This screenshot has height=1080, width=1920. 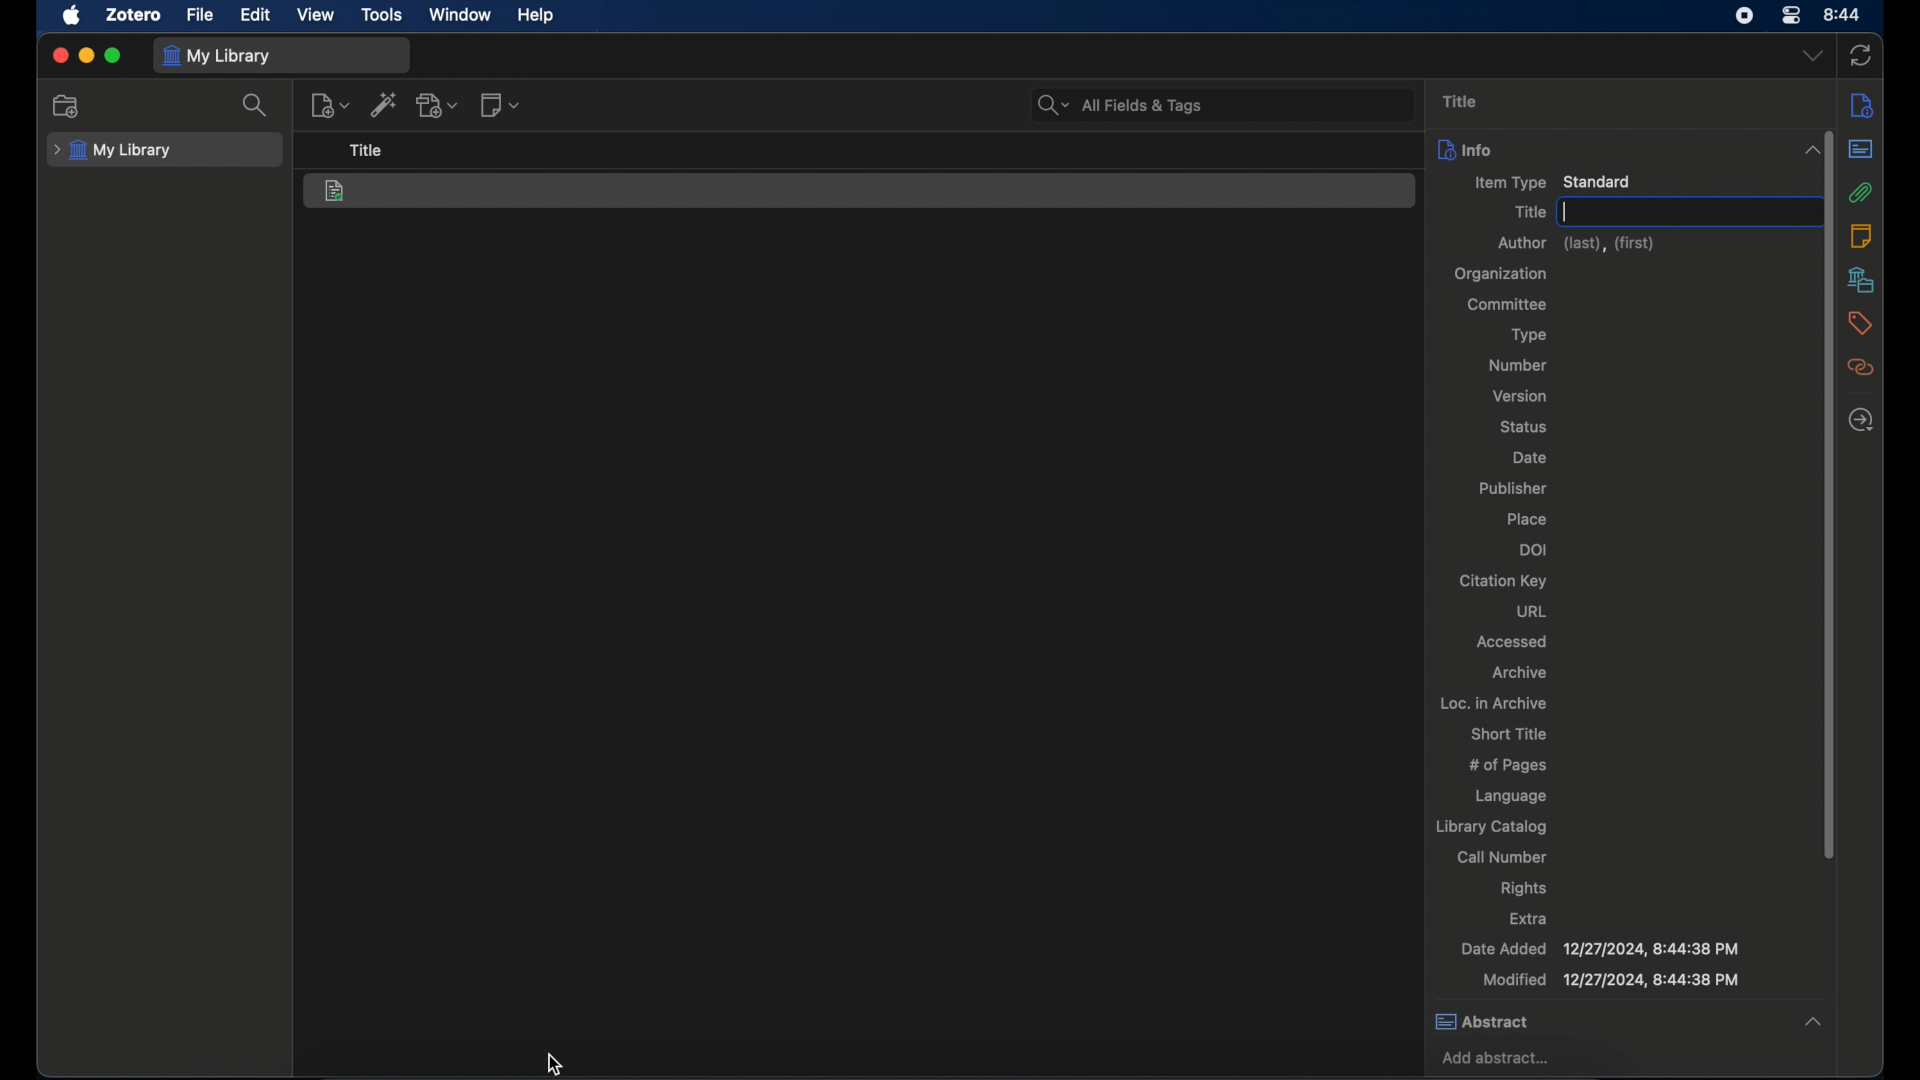 What do you see at coordinates (1793, 16) in the screenshot?
I see `control center` at bounding box center [1793, 16].